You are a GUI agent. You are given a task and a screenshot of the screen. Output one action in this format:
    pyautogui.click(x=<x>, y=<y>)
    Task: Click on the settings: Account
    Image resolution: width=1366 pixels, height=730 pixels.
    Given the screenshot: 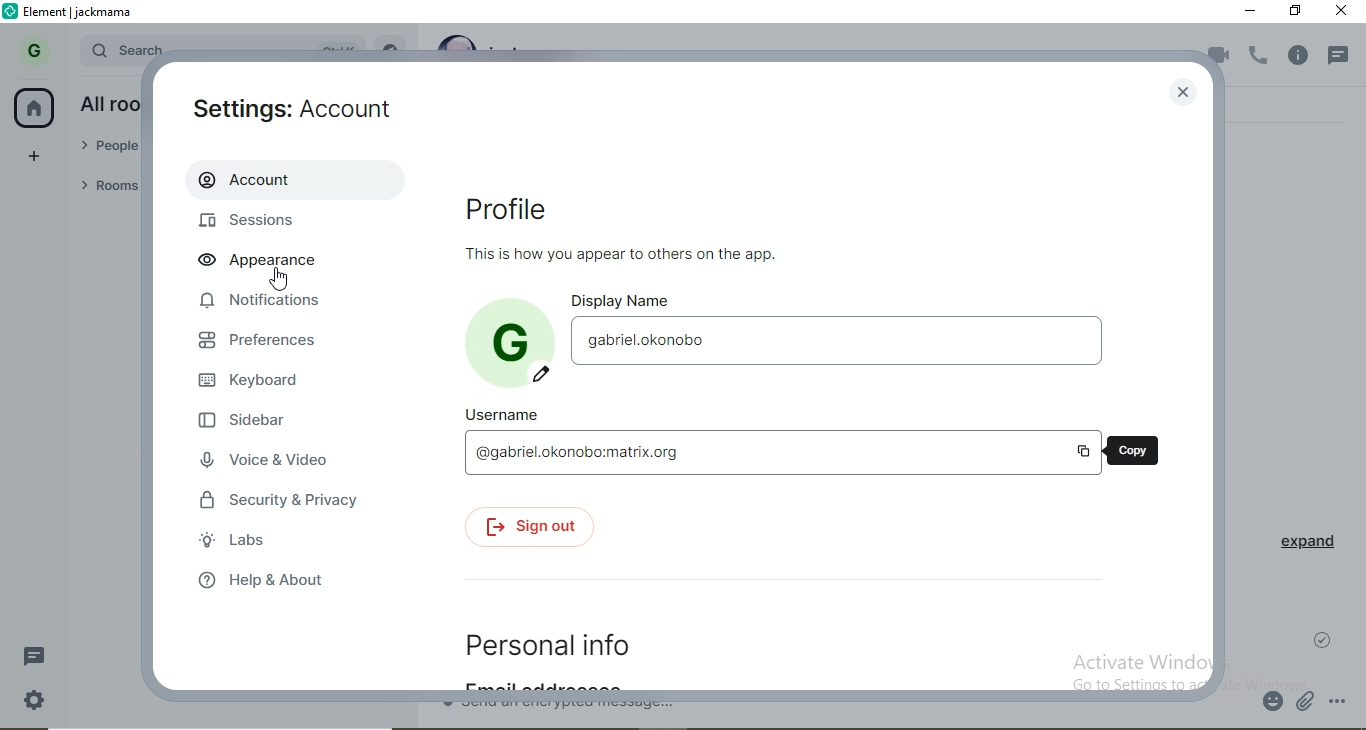 What is the action you would take?
    pyautogui.click(x=312, y=106)
    